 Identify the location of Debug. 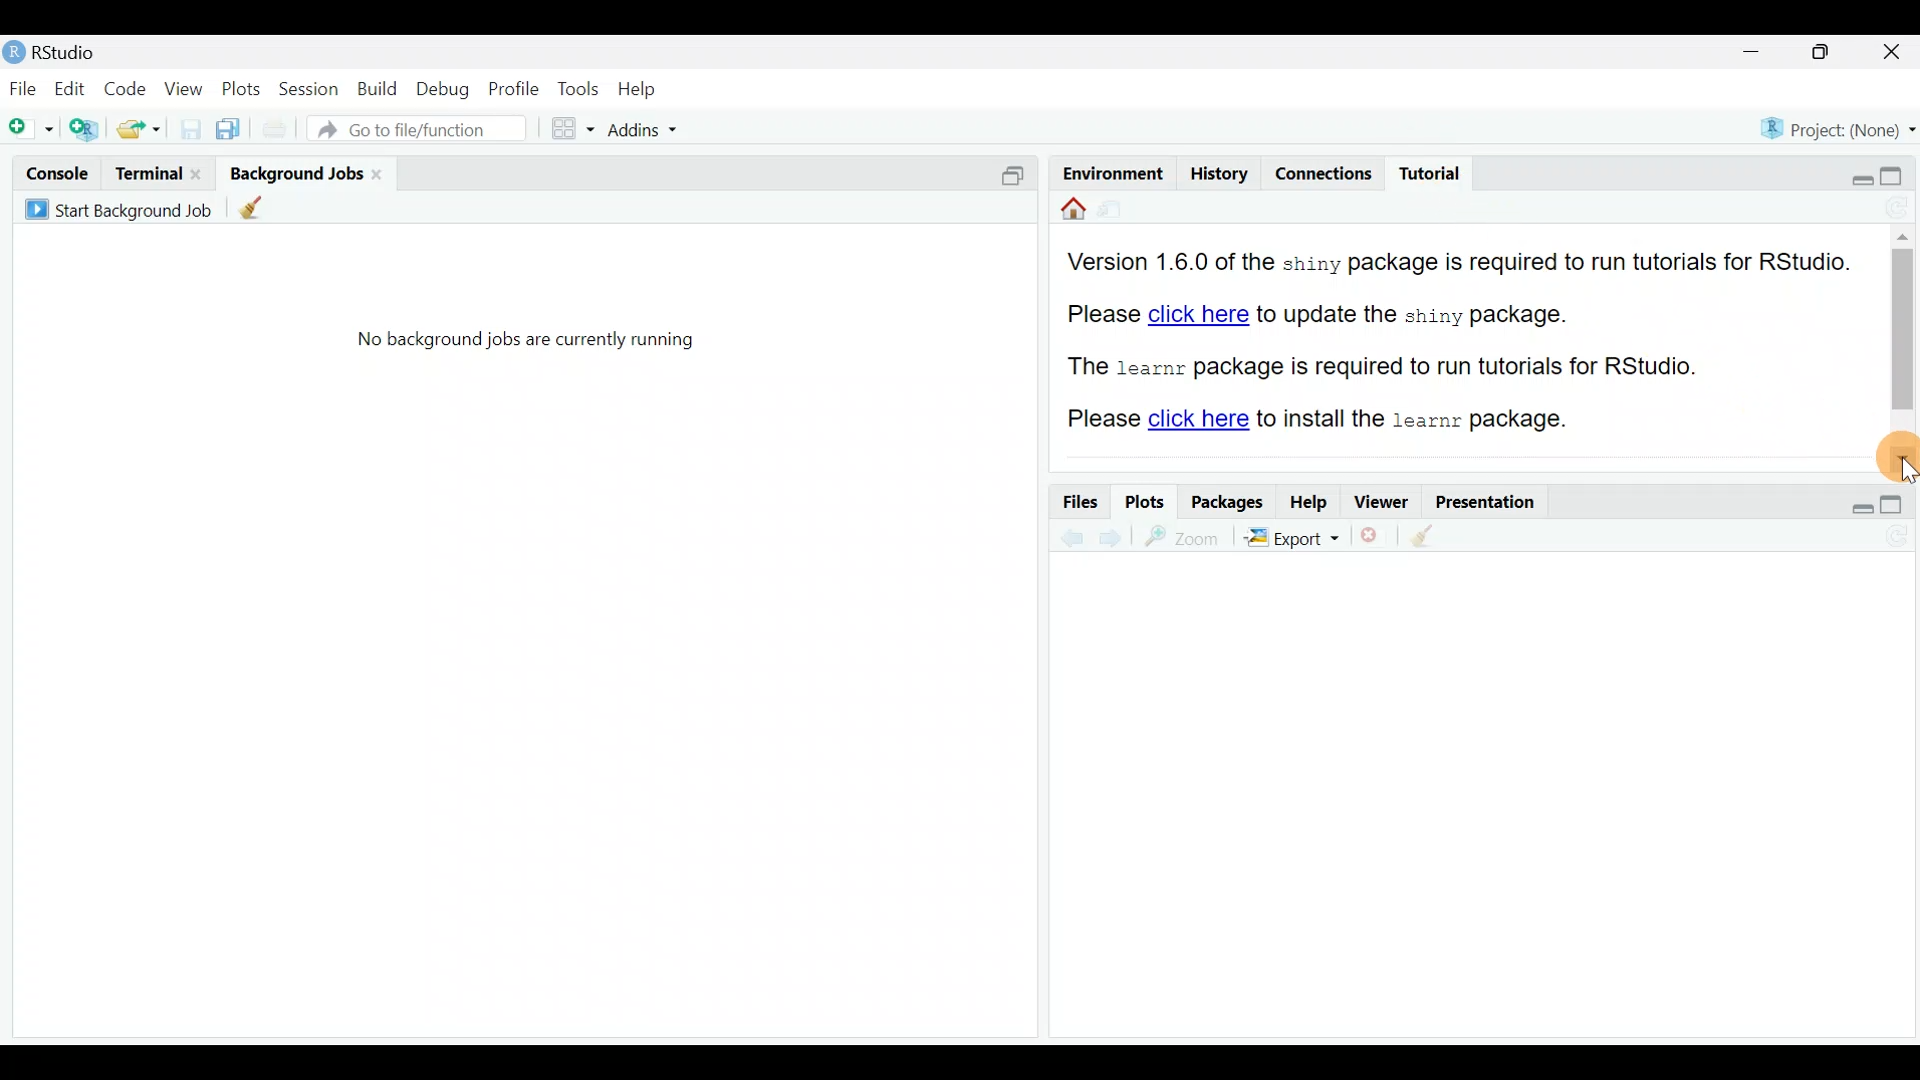
(446, 93).